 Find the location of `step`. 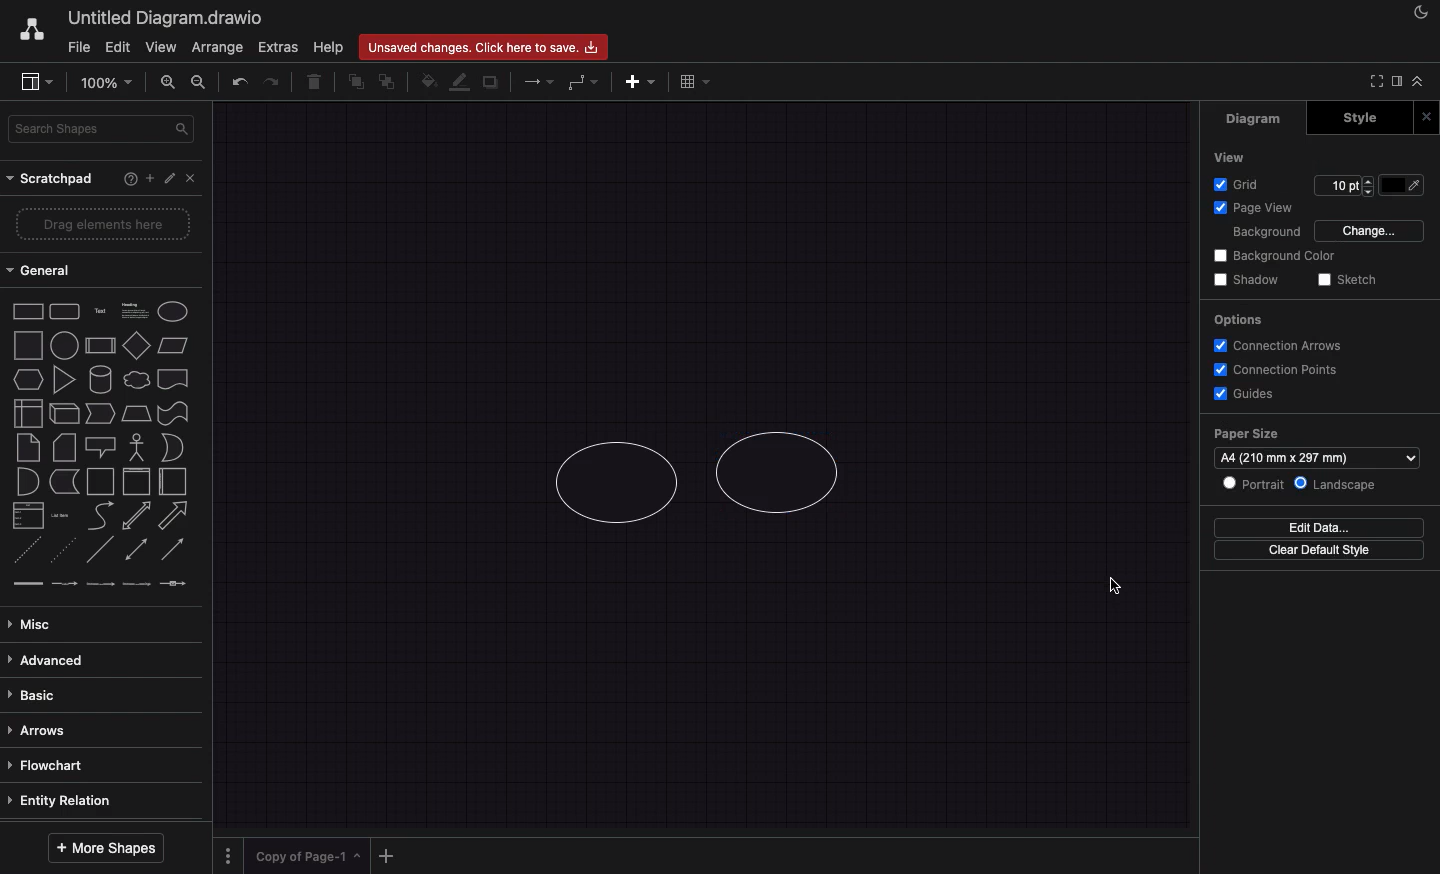

step is located at coordinates (100, 413).